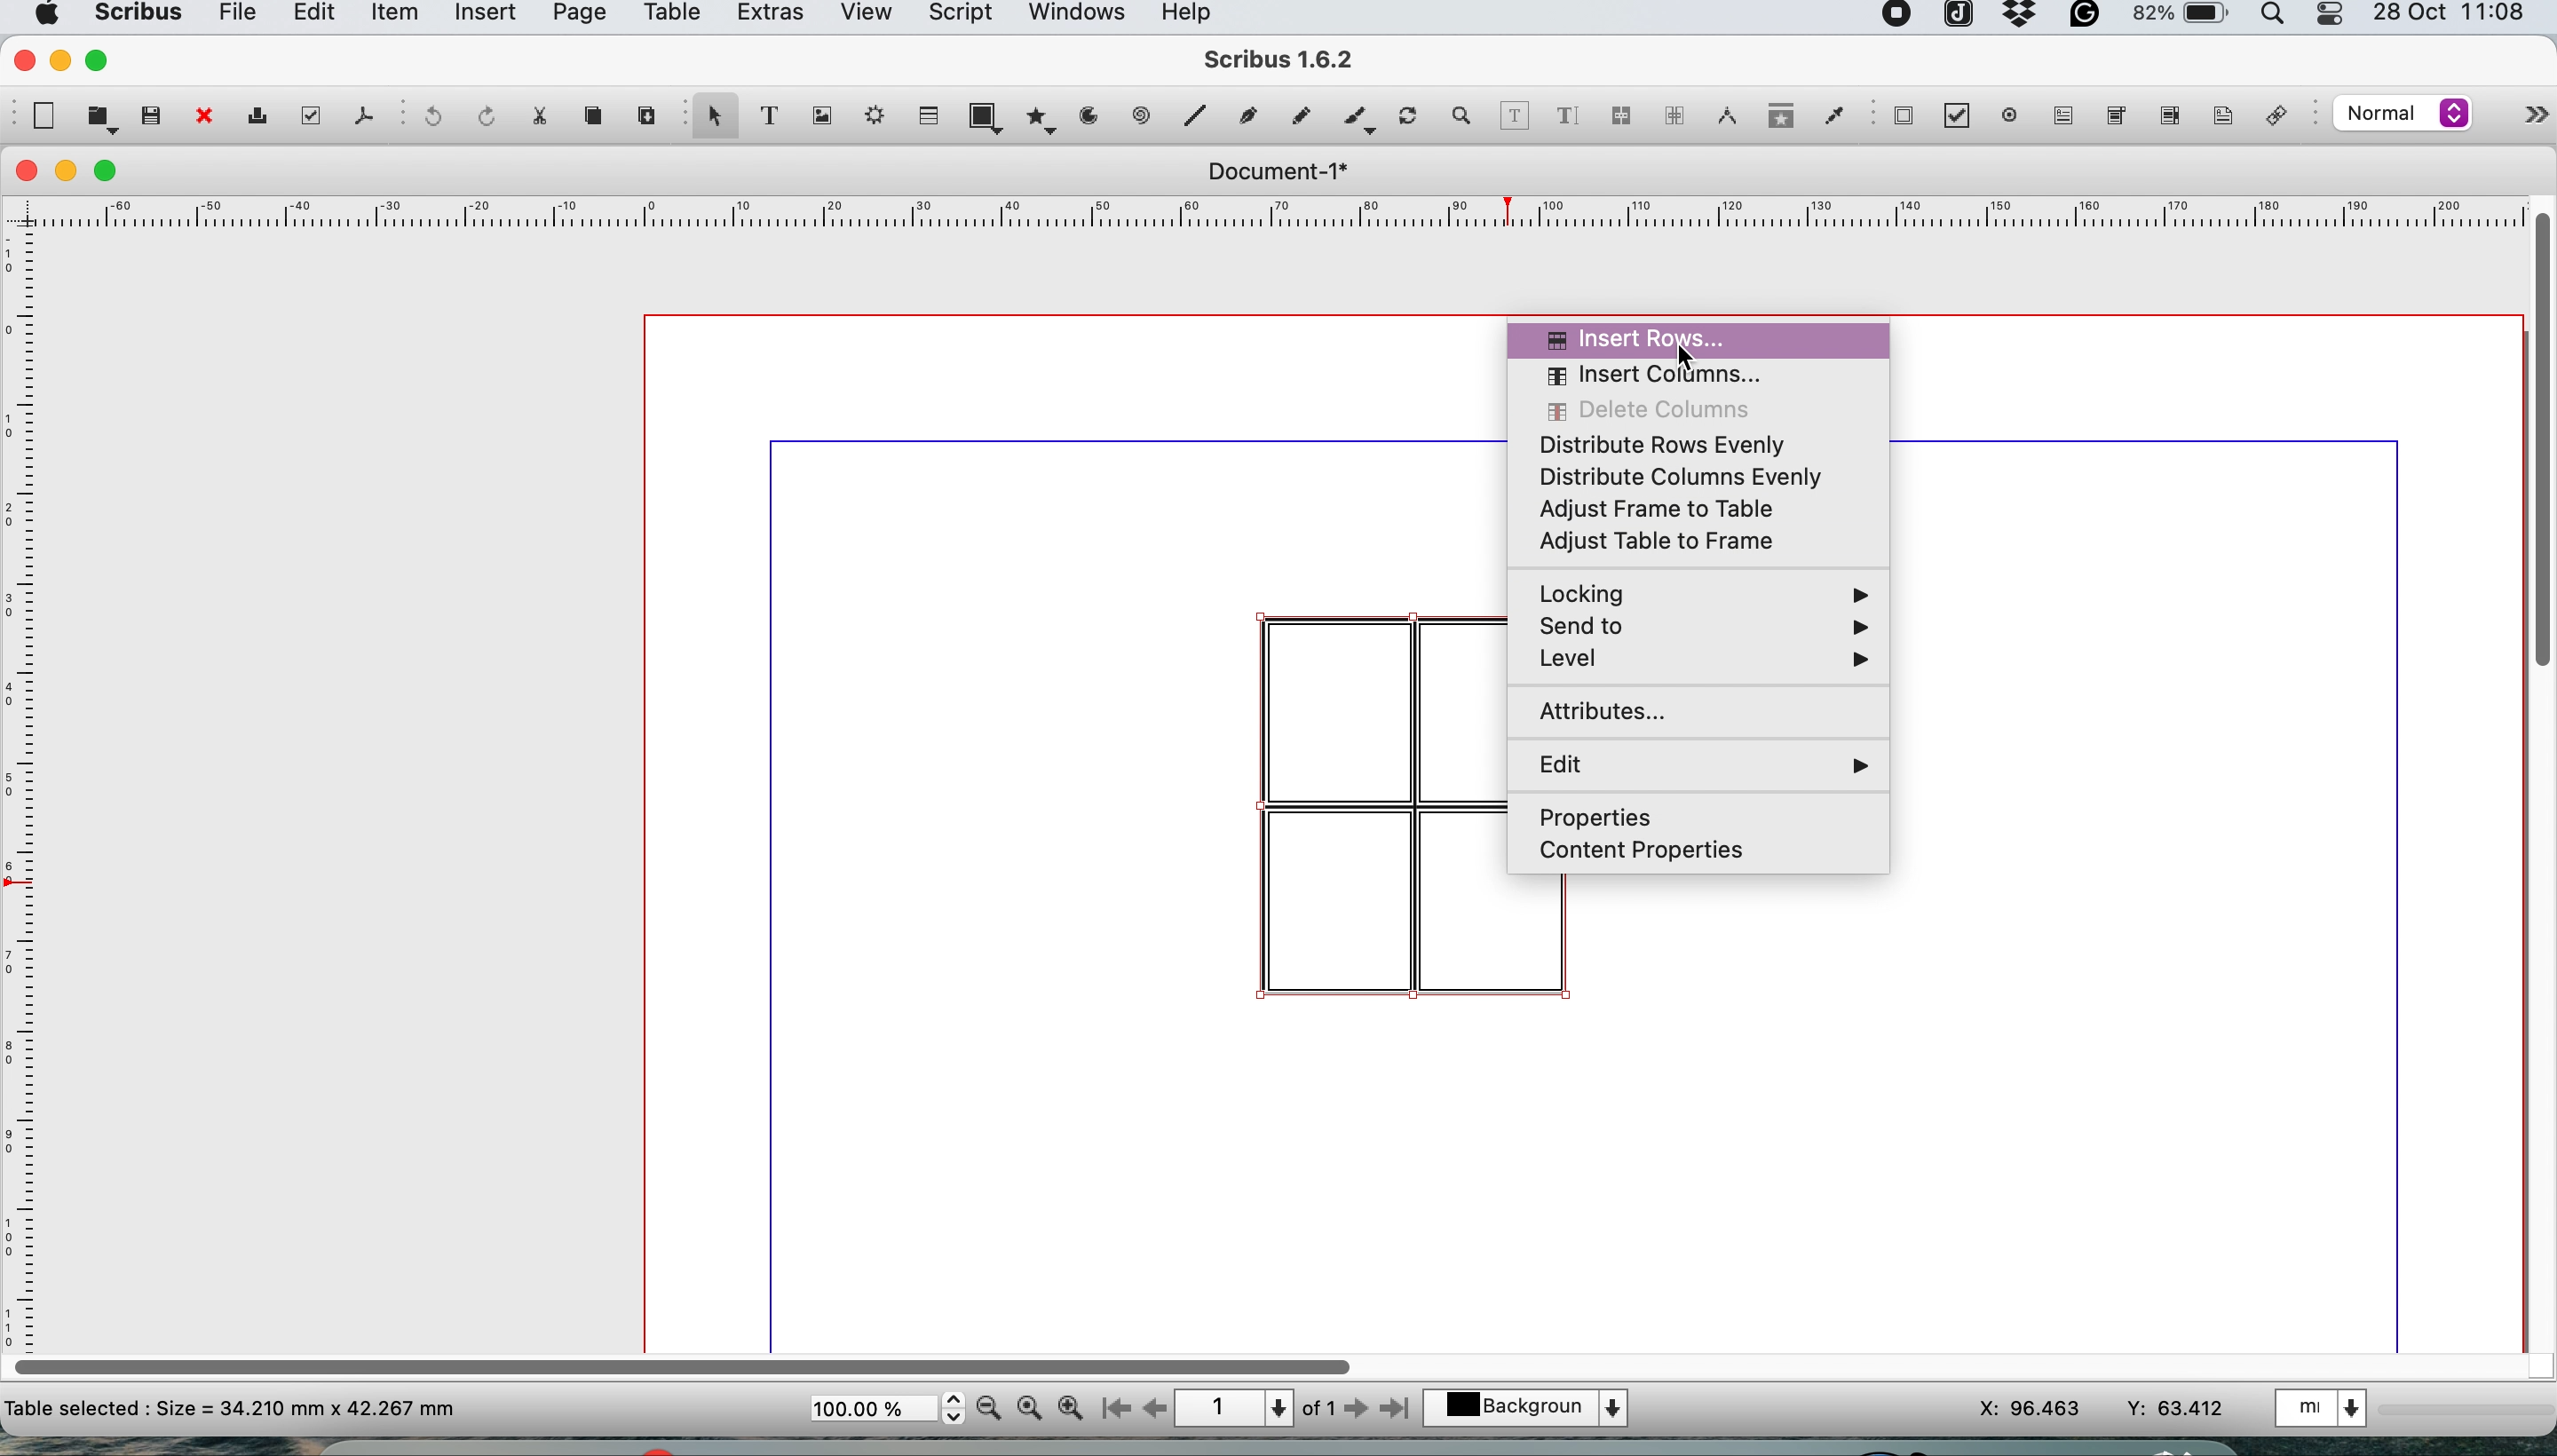  Describe the element at coordinates (1655, 334) in the screenshot. I see `insert rows` at that location.